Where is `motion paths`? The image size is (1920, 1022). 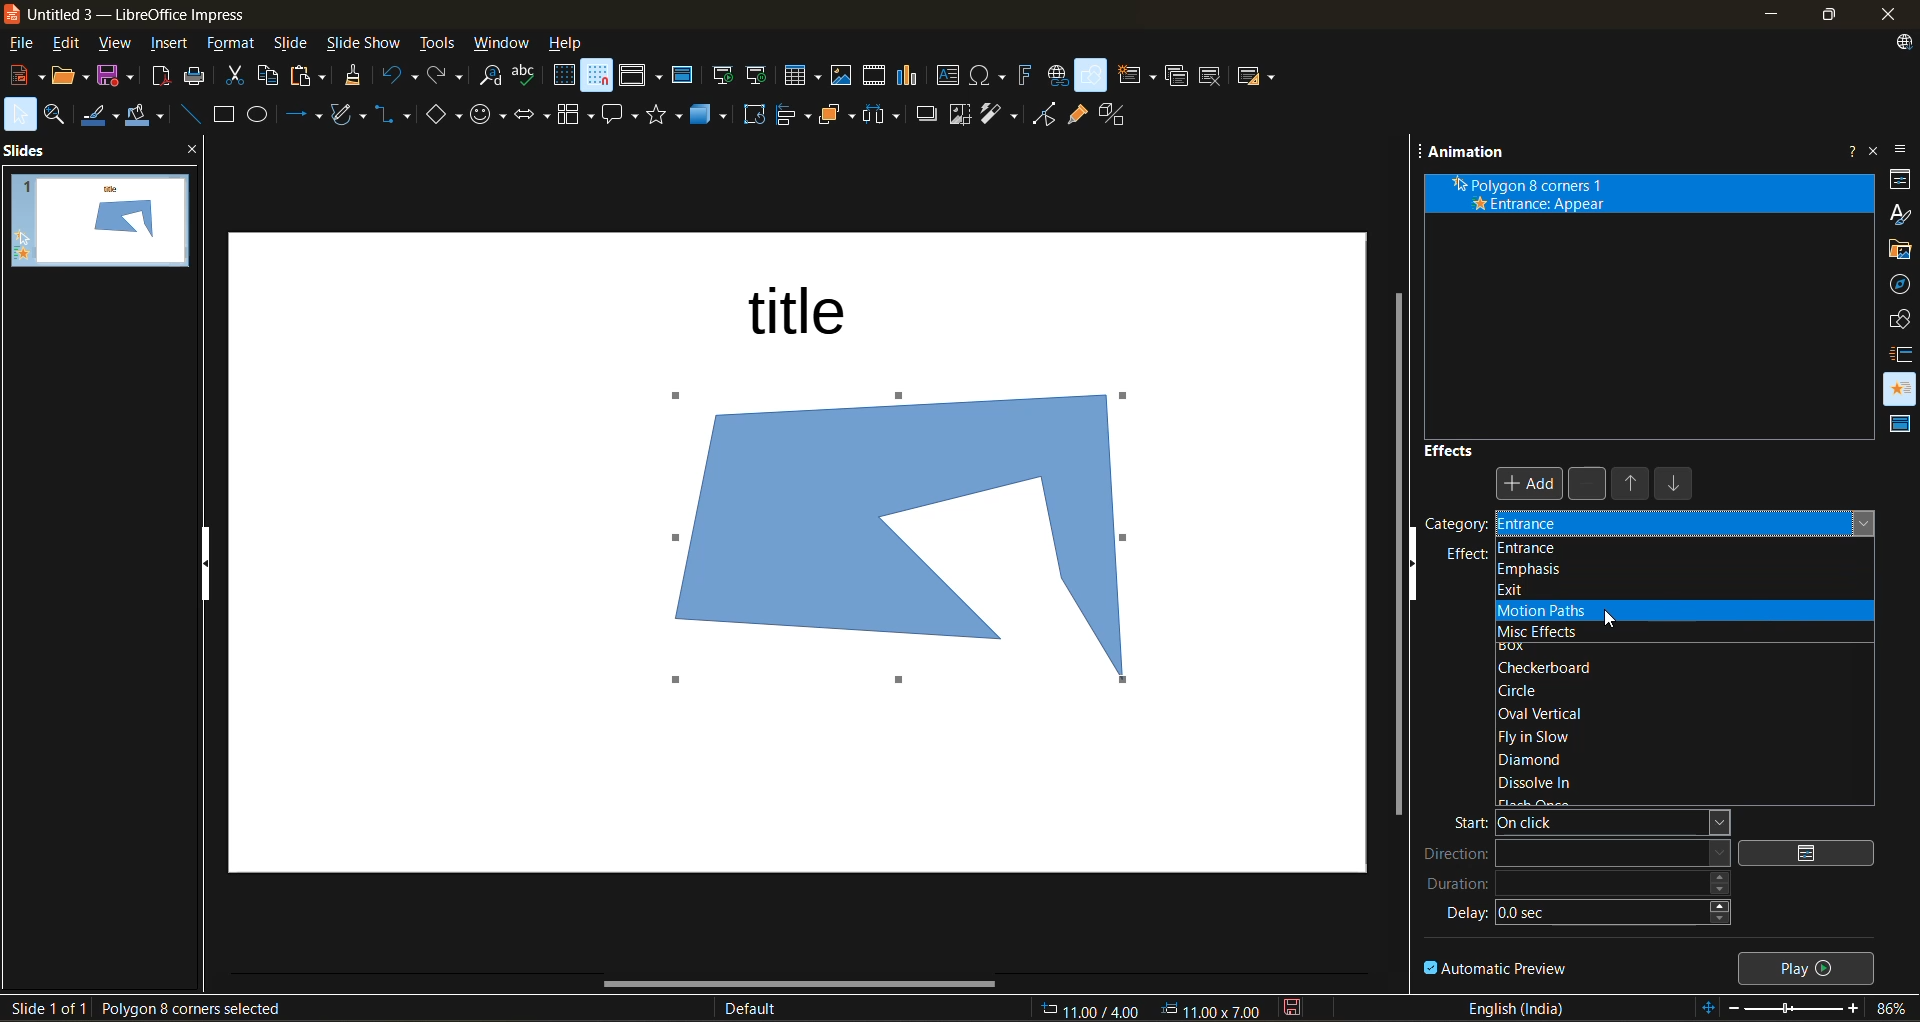 motion paths is located at coordinates (1539, 612).